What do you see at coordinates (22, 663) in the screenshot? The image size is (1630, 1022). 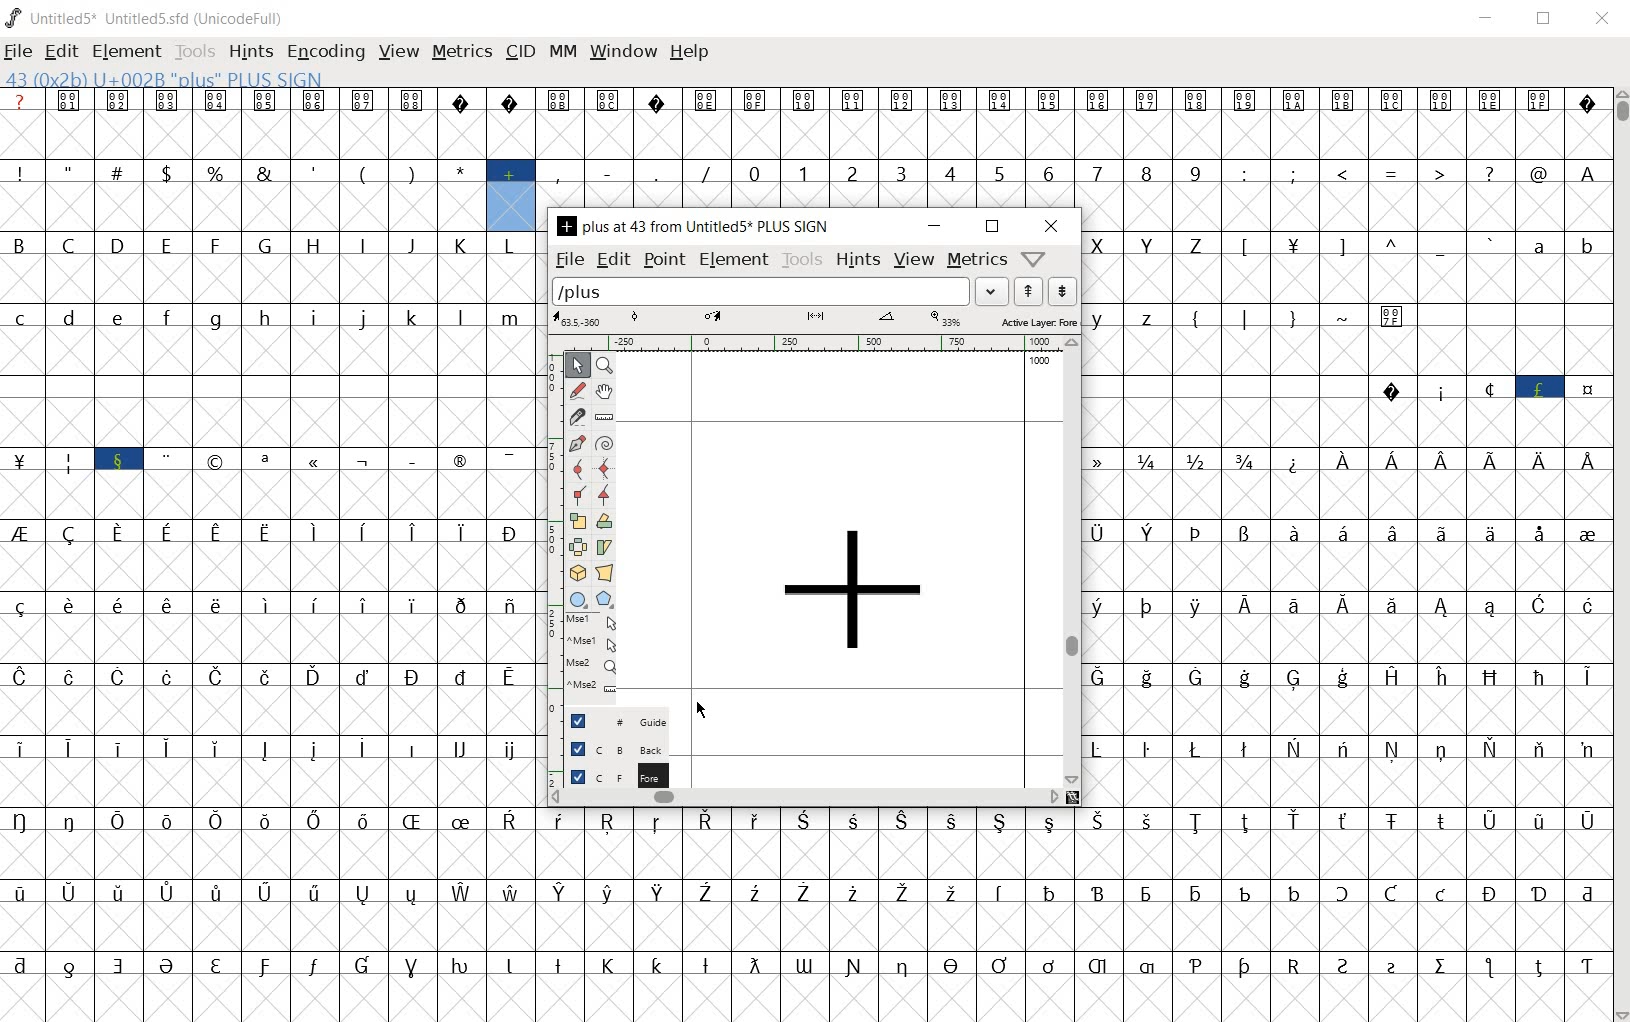 I see `special characters` at bounding box center [22, 663].